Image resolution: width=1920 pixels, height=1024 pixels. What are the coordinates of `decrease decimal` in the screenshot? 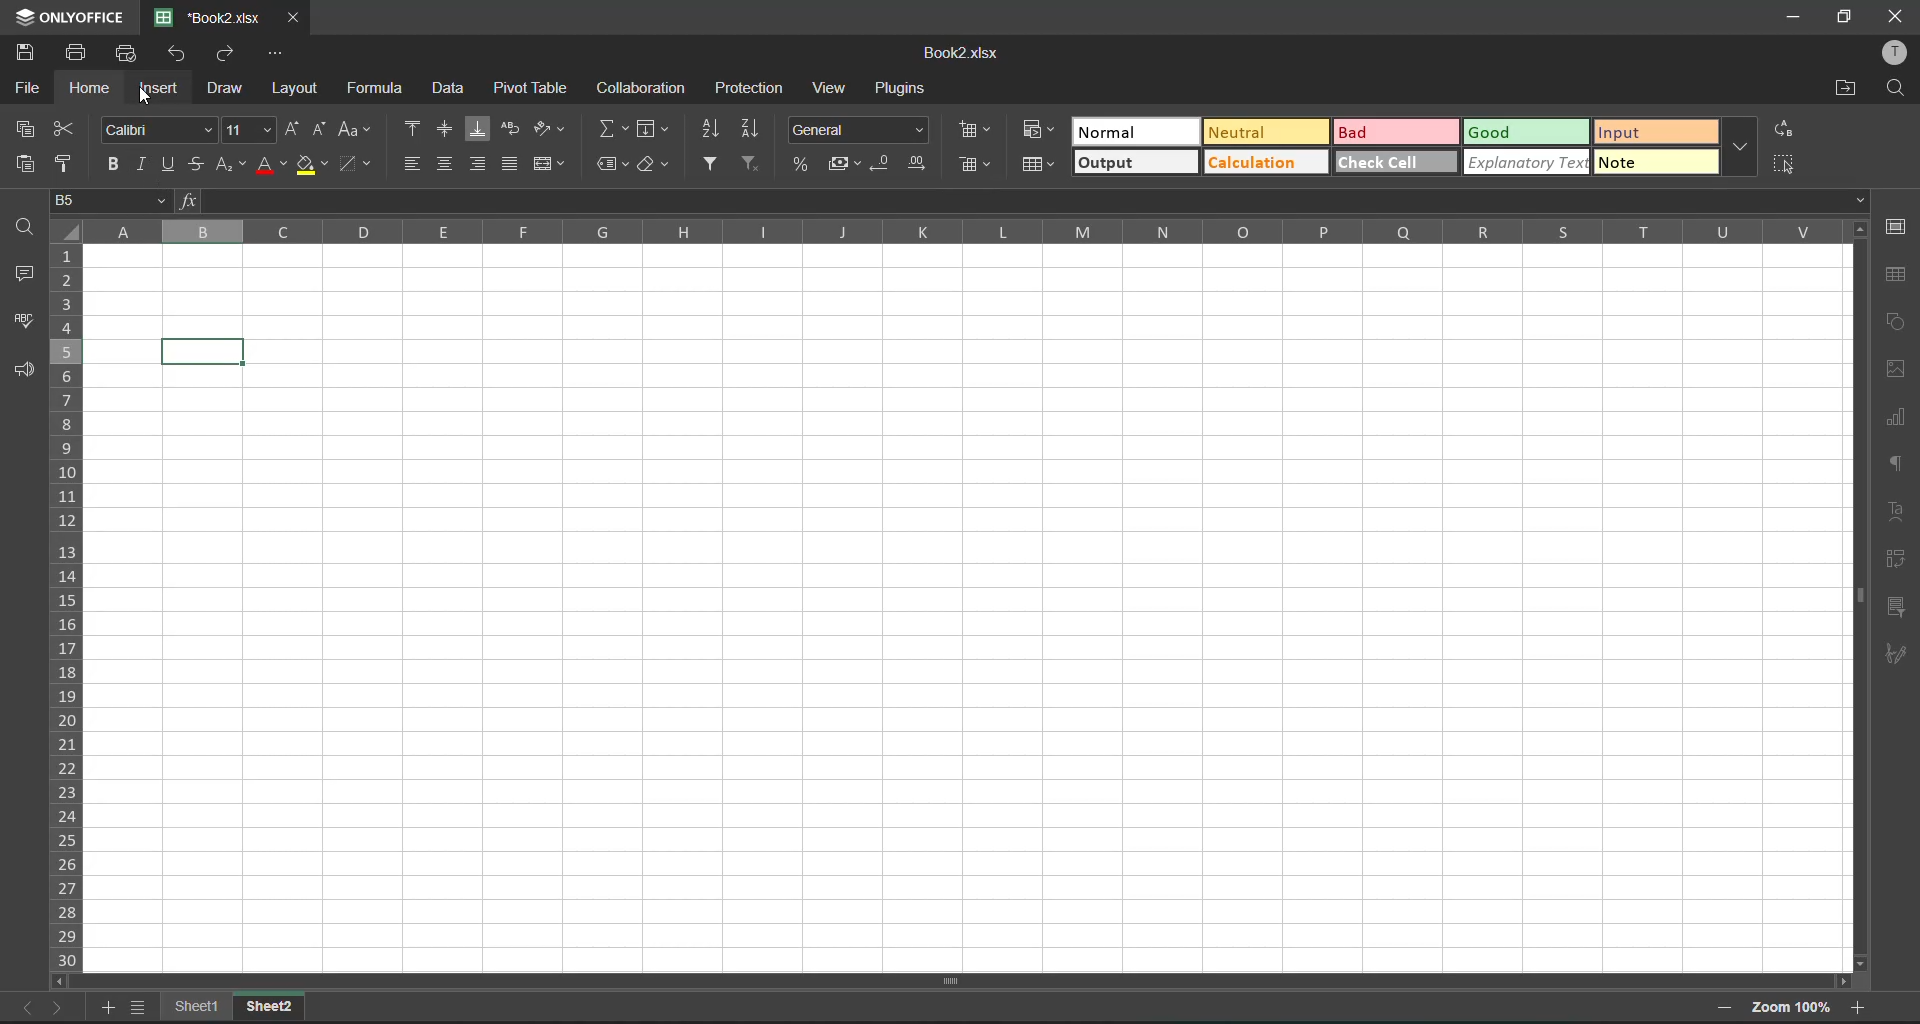 It's located at (883, 165).